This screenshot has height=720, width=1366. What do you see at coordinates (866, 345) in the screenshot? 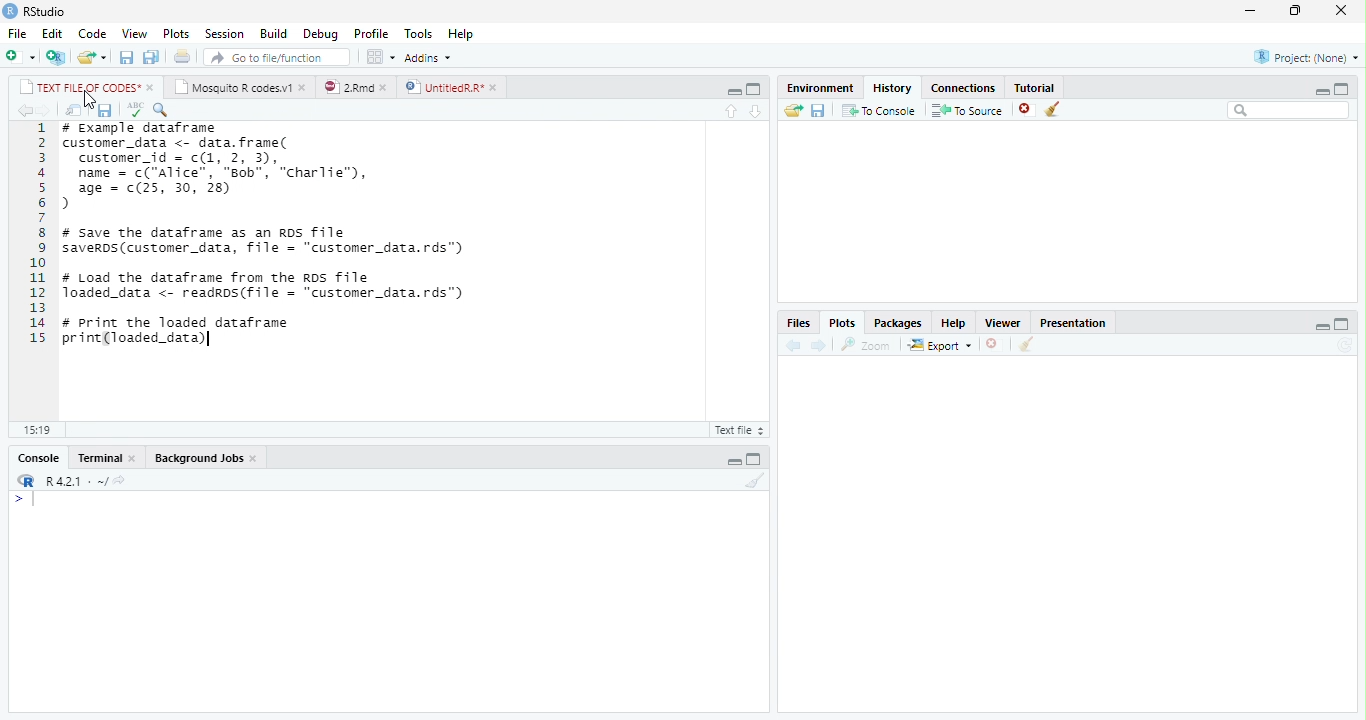
I see `Zoom` at bounding box center [866, 345].